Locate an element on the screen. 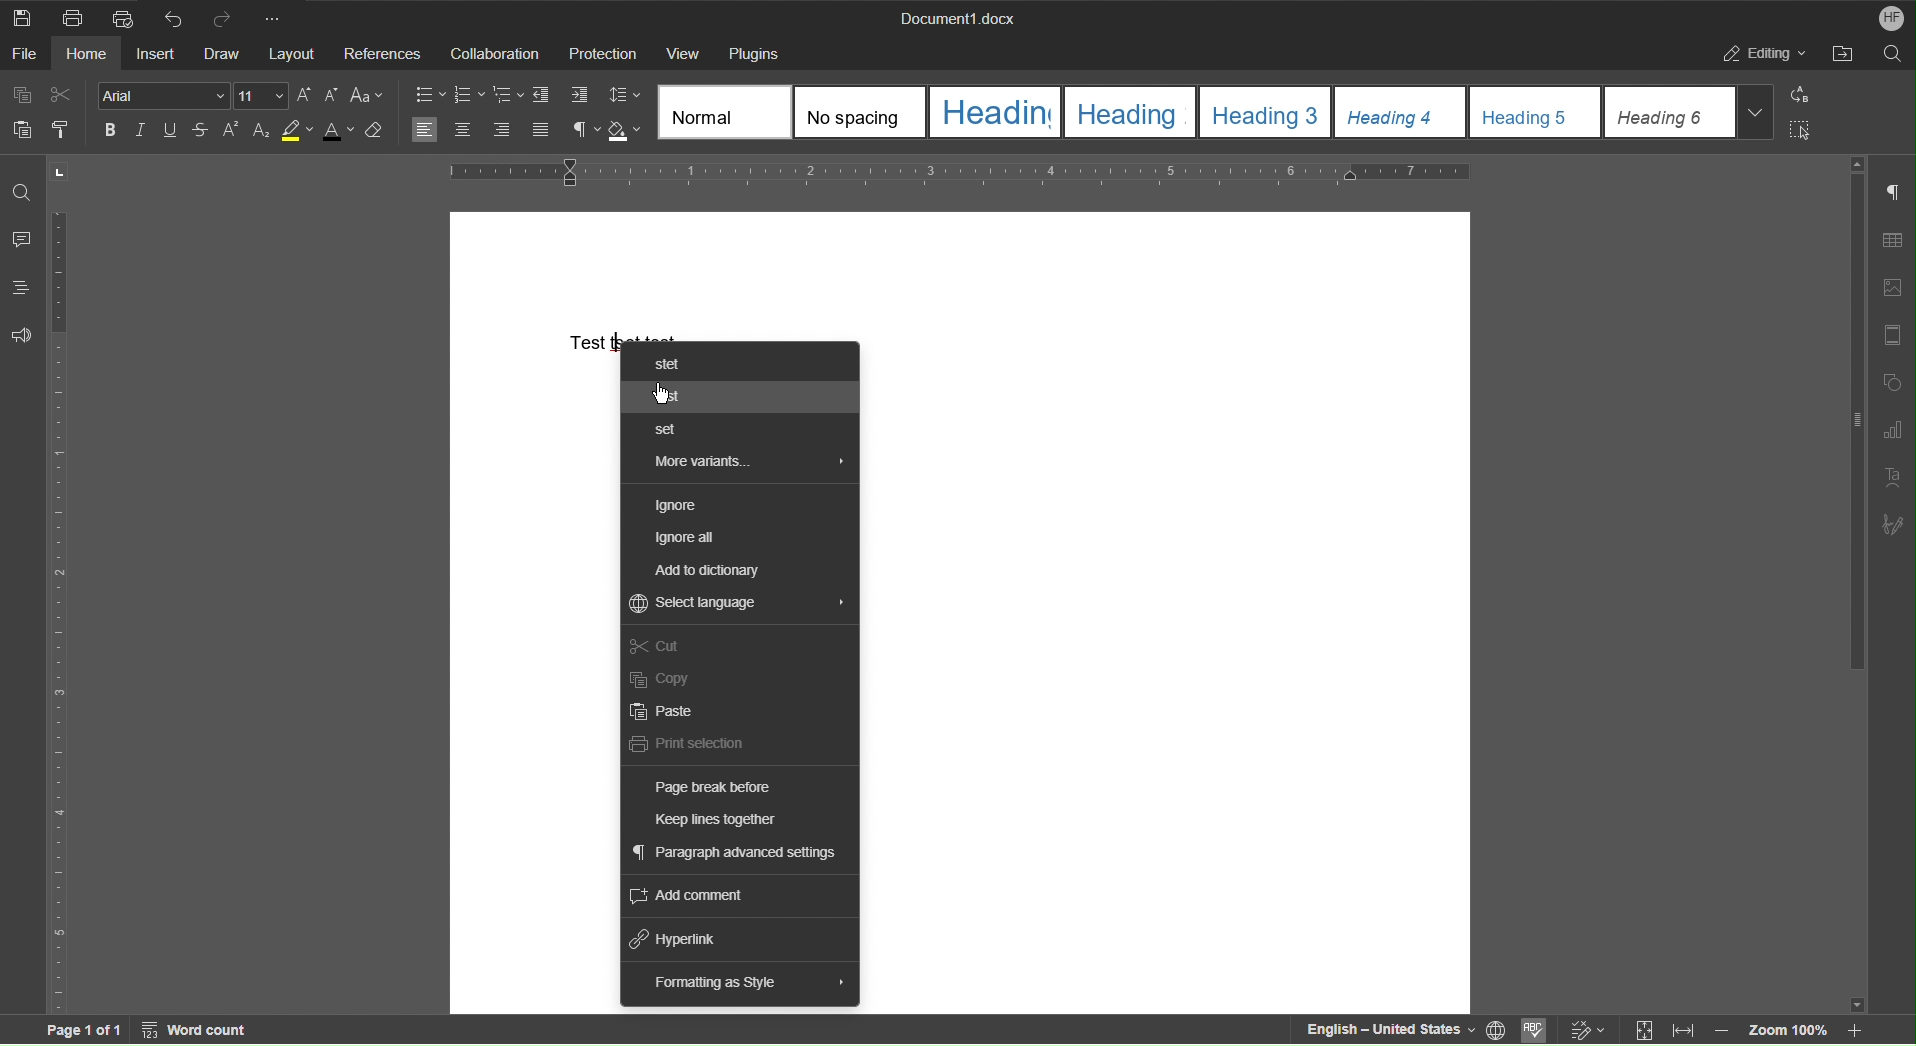 This screenshot has width=1916, height=1046. Add to dictionary is located at coordinates (707, 574).